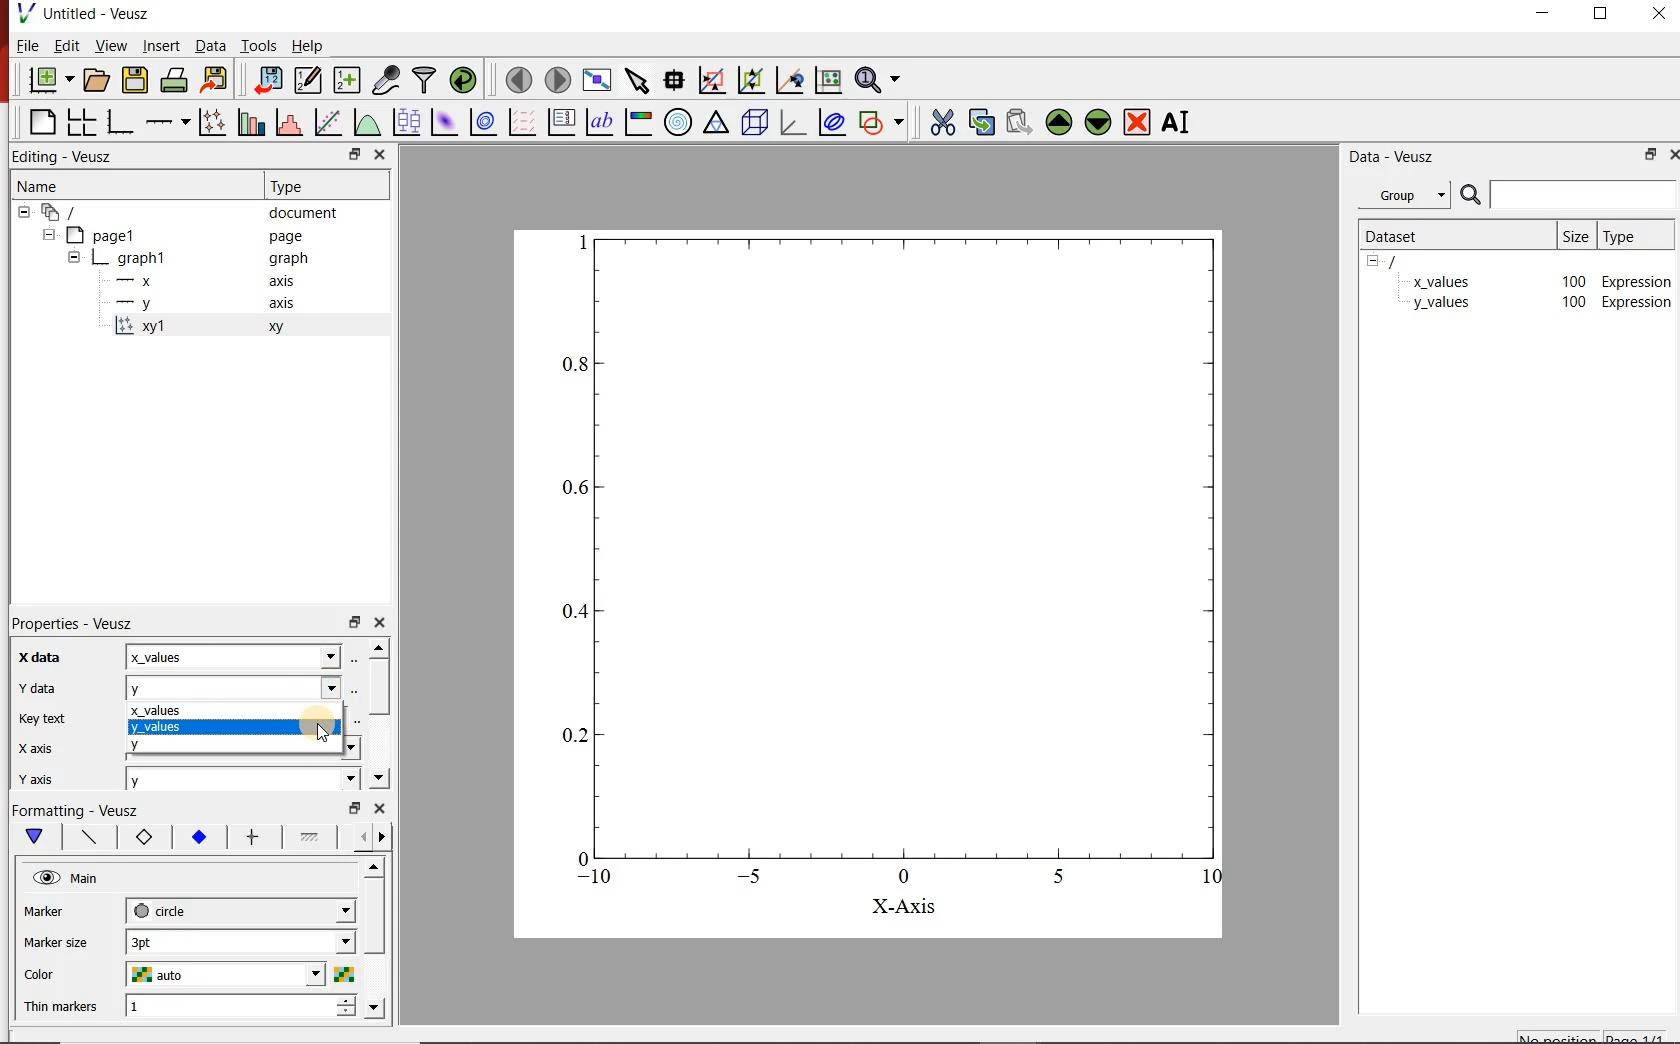  Describe the element at coordinates (120, 124) in the screenshot. I see `bar graph` at that location.